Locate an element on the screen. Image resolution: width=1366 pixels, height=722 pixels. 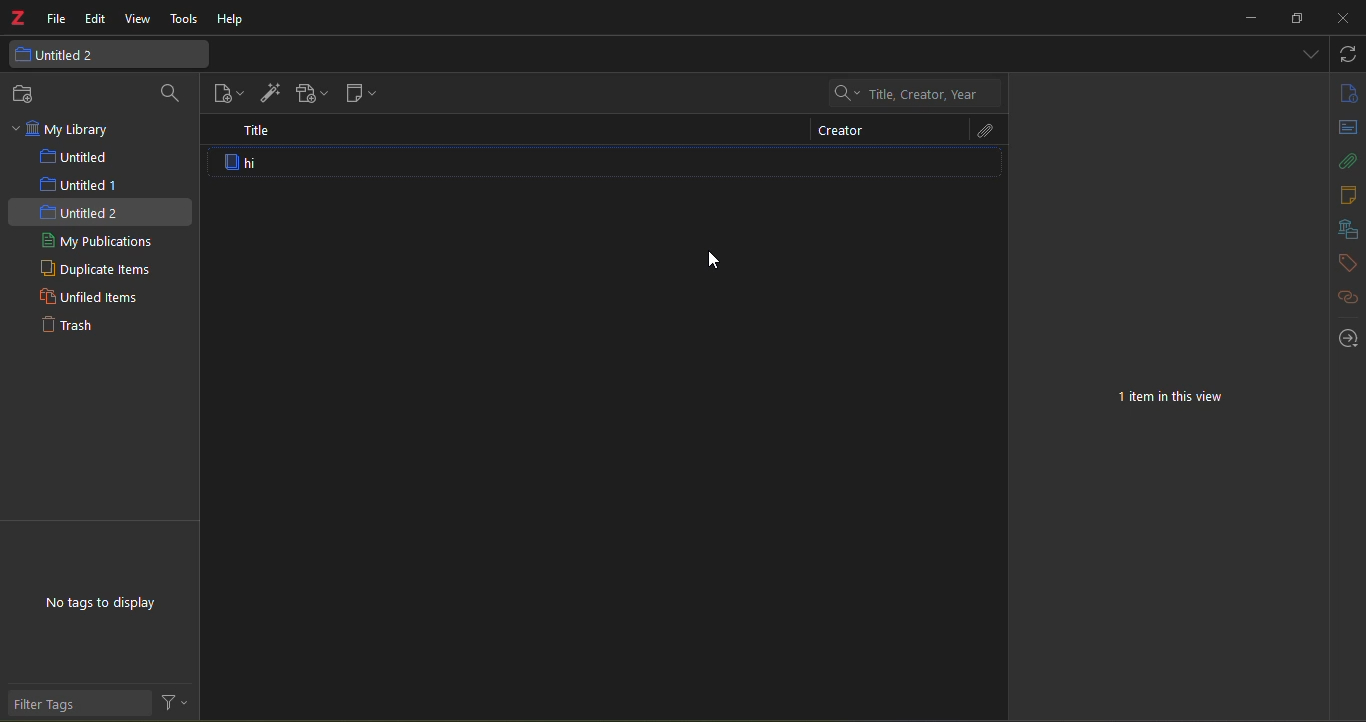
add attach is located at coordinates (312, 93).